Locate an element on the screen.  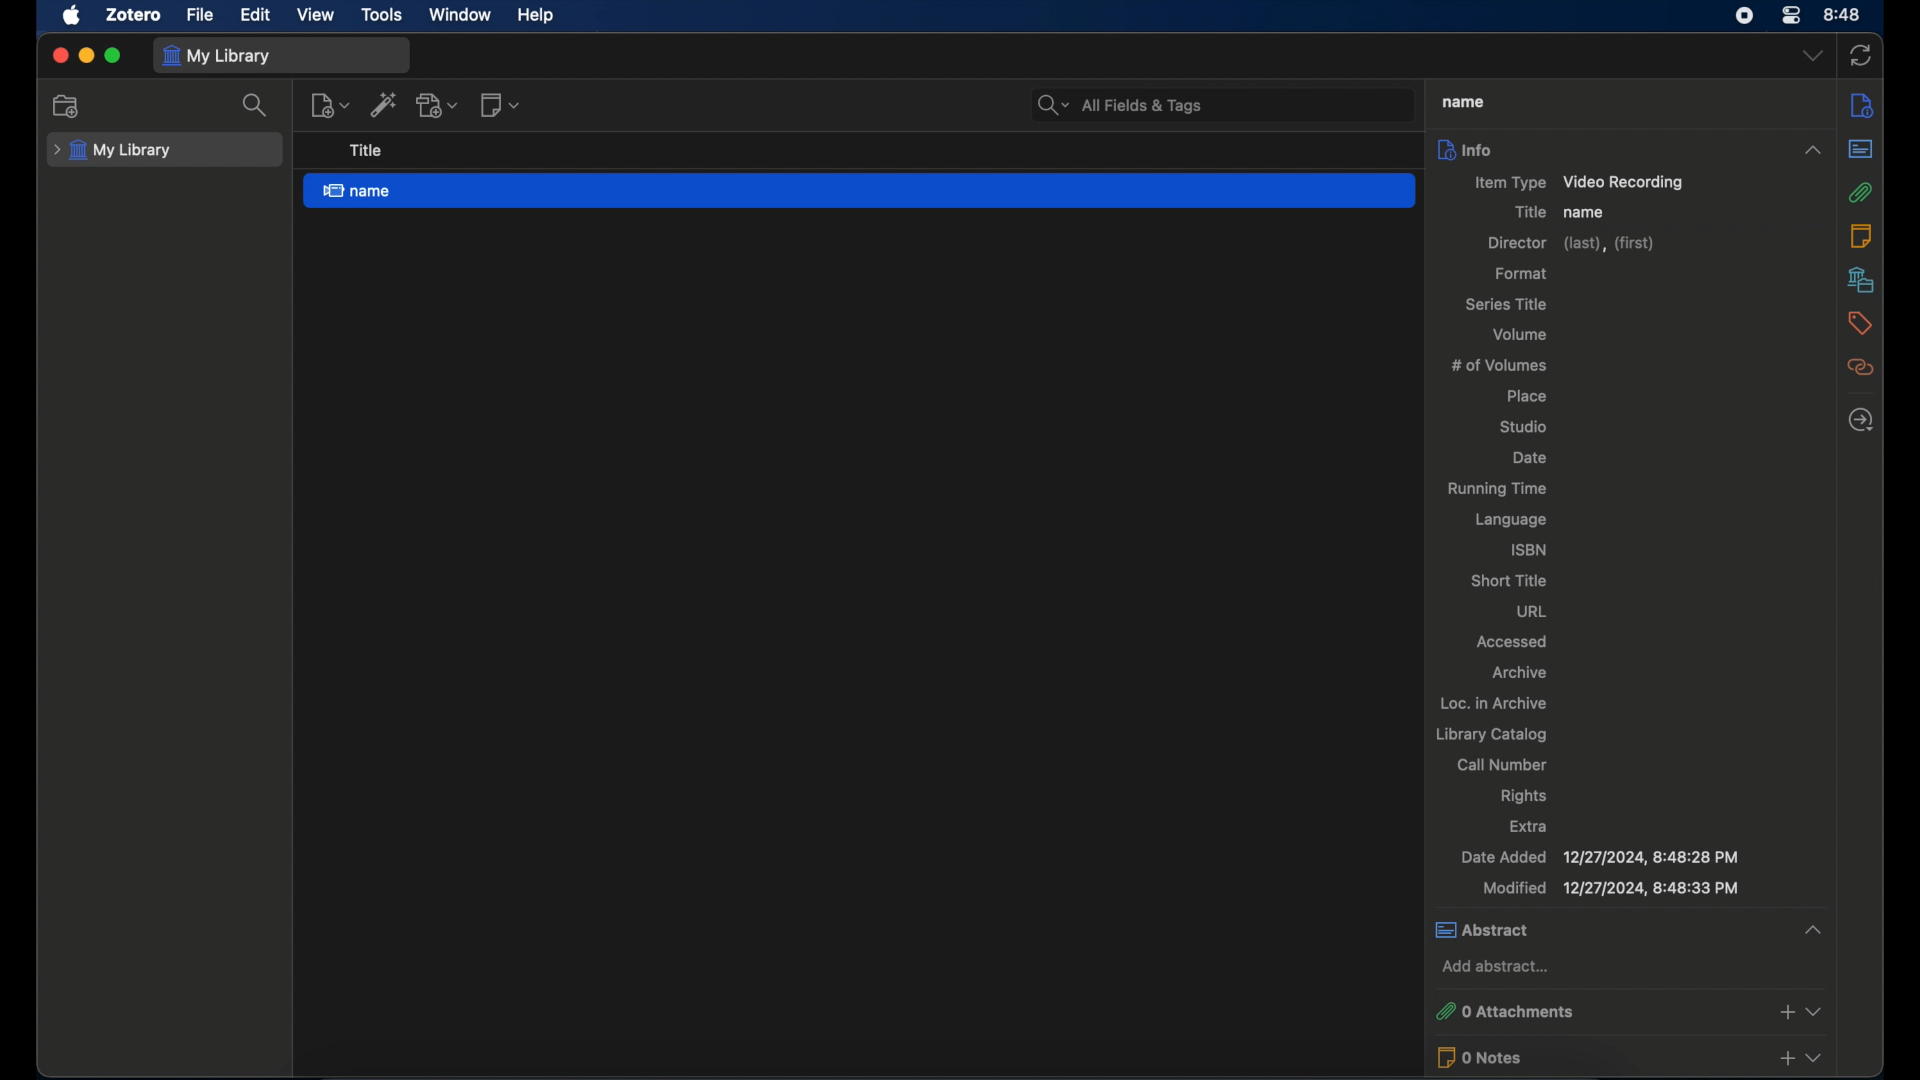
new note is located at coordinates (500, 105).